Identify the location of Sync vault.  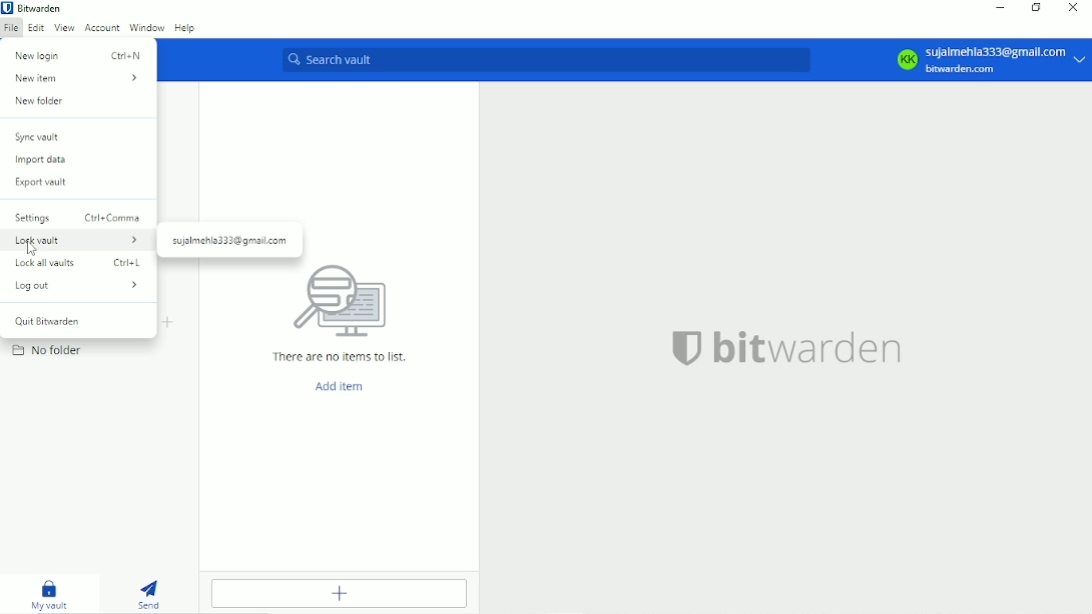
(39, 138).